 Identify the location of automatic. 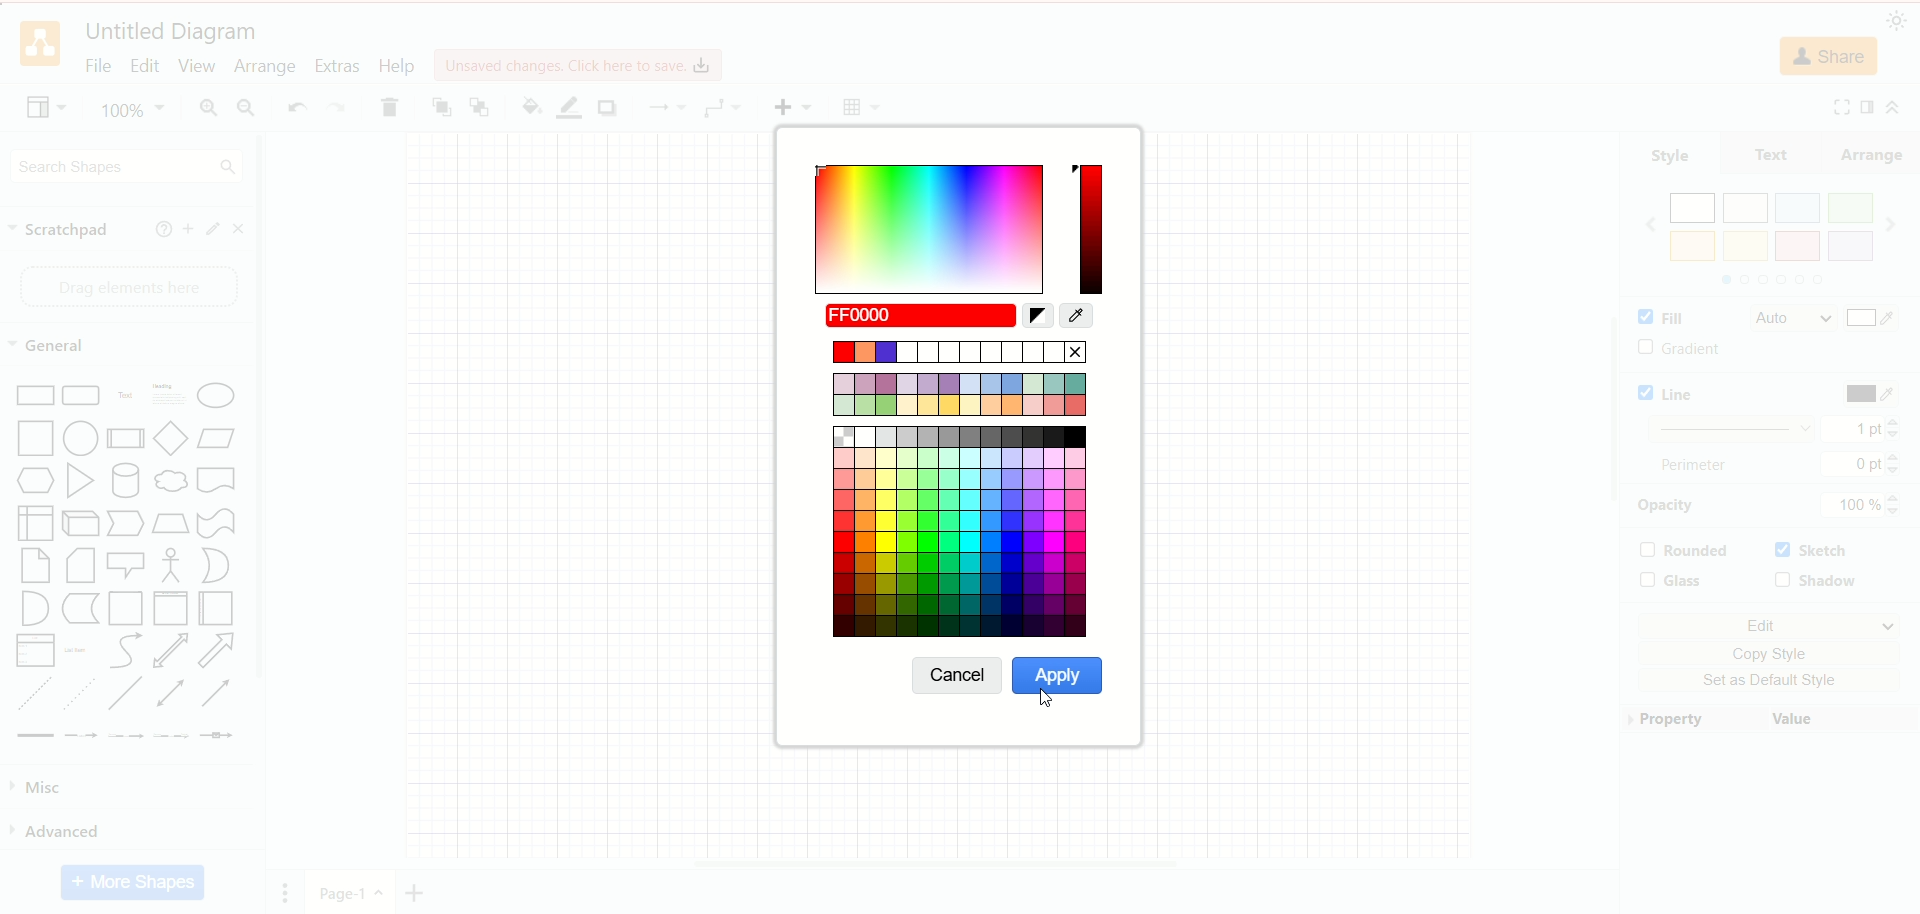
(921, 317).